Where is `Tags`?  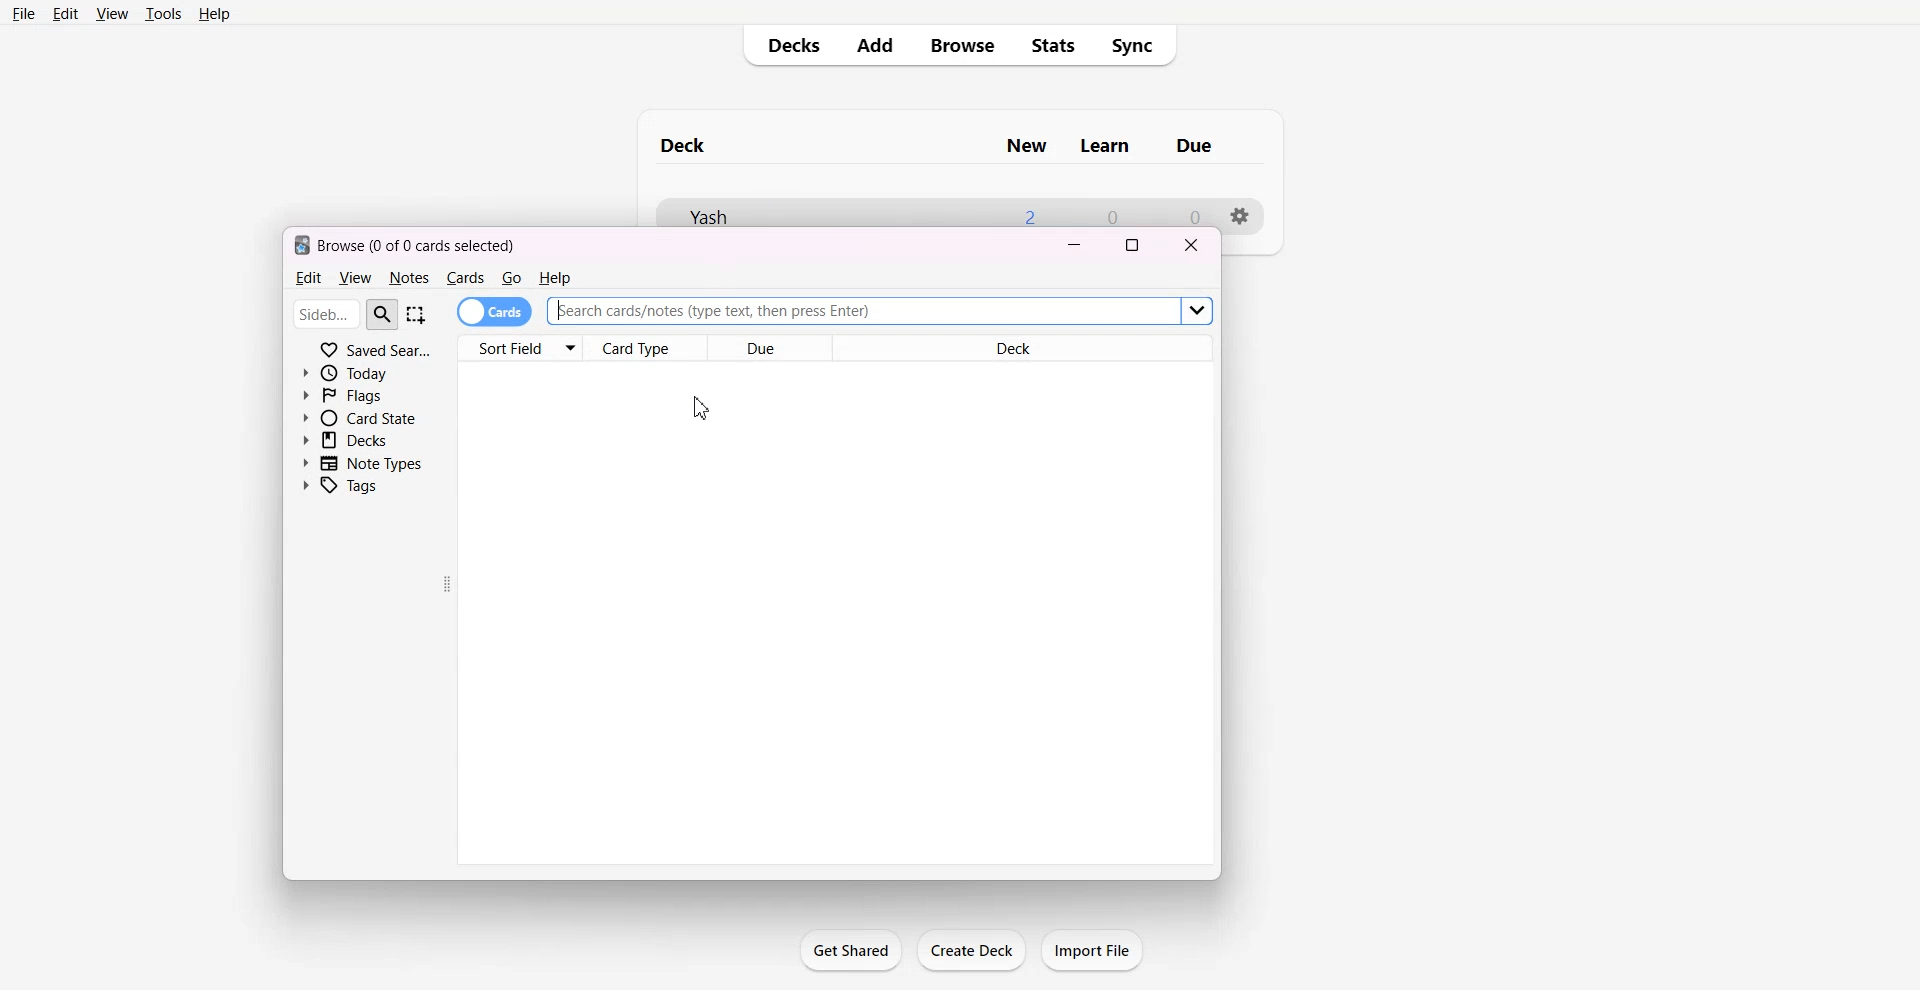 Tags is located at coordinates (348, 485).